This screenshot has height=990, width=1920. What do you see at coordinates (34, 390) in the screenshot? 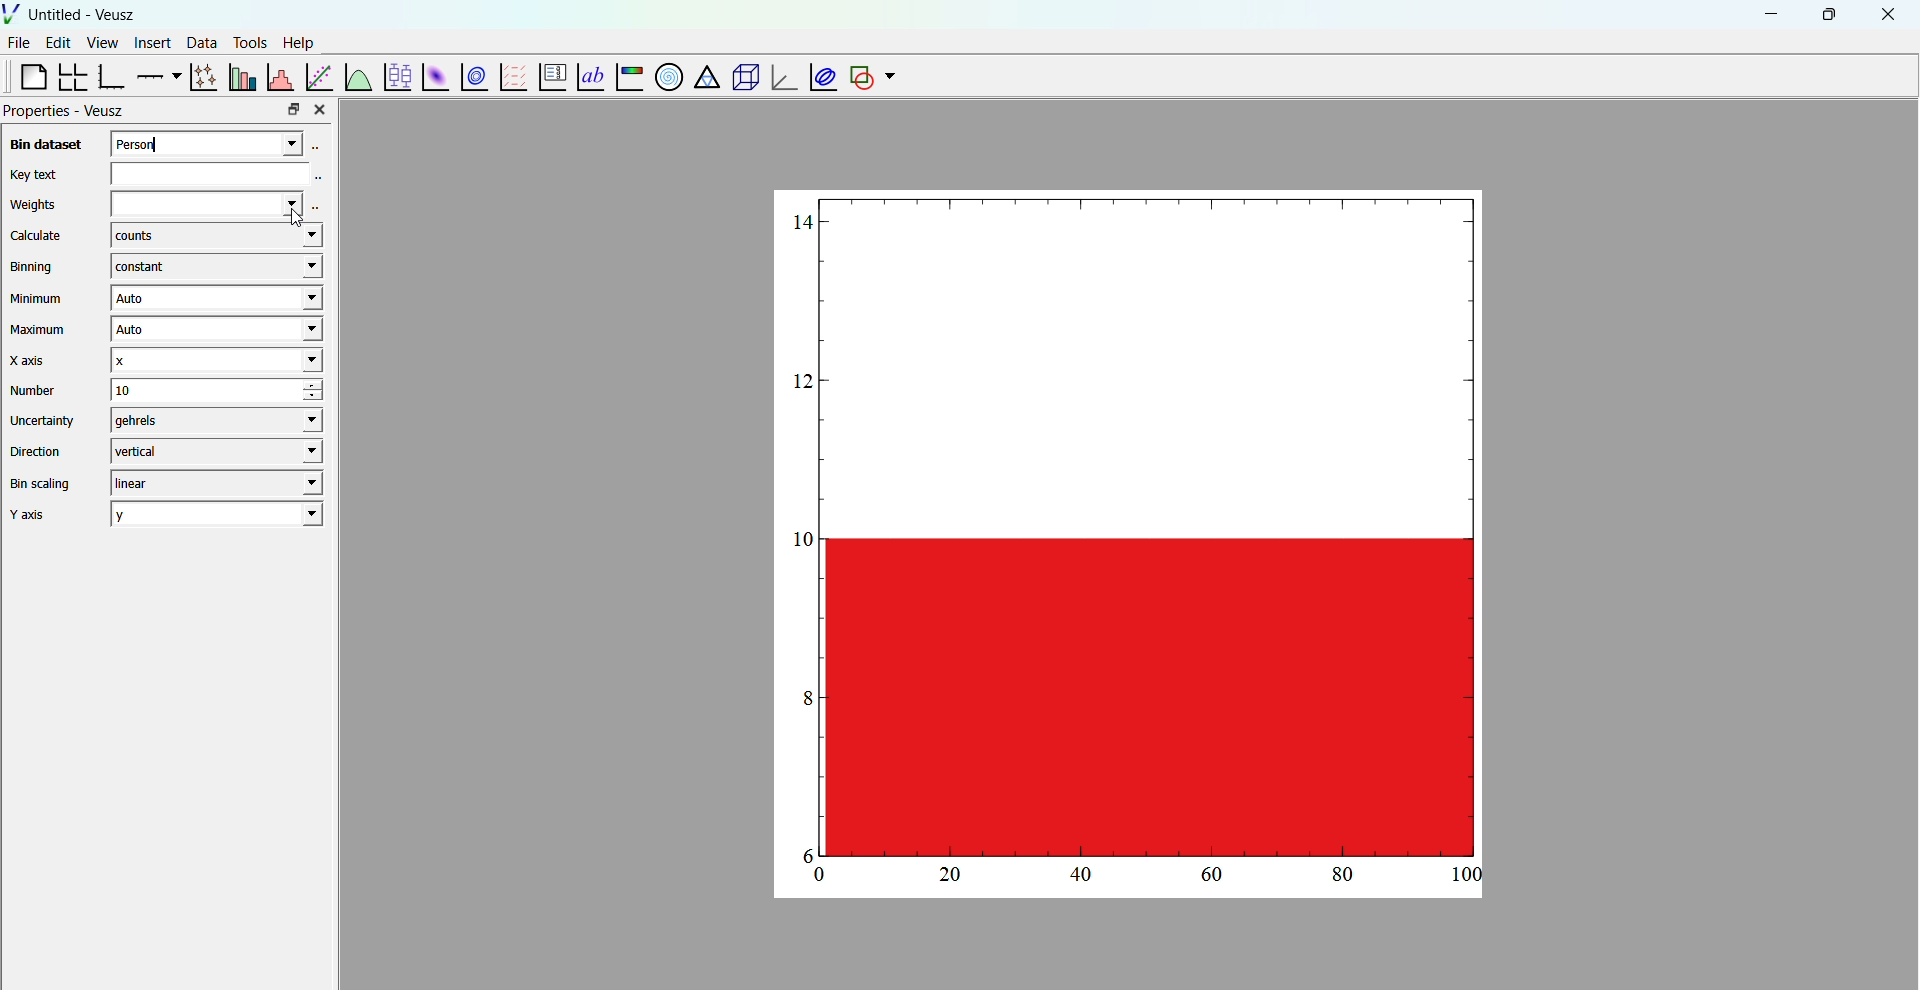
I see `Number` at bounding box center [34, 390].